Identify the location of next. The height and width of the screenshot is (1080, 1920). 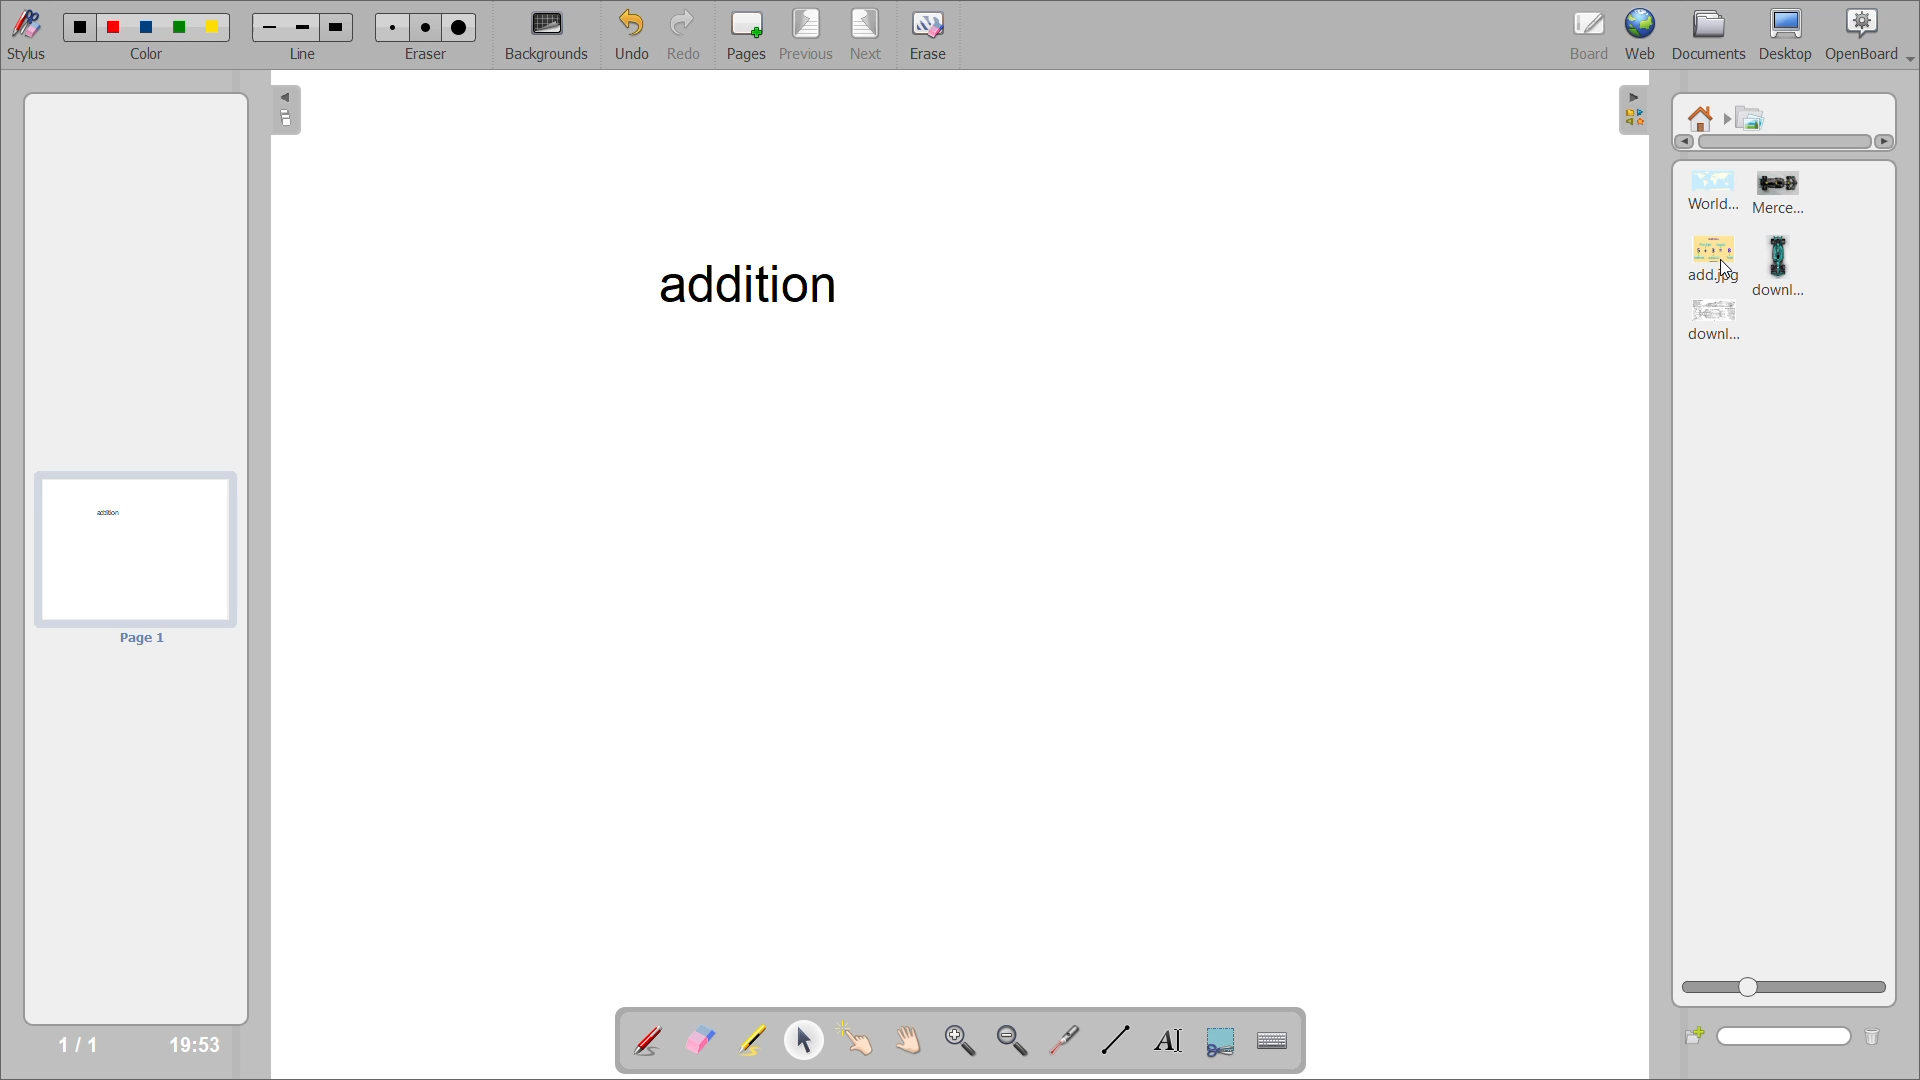
(868, 35).